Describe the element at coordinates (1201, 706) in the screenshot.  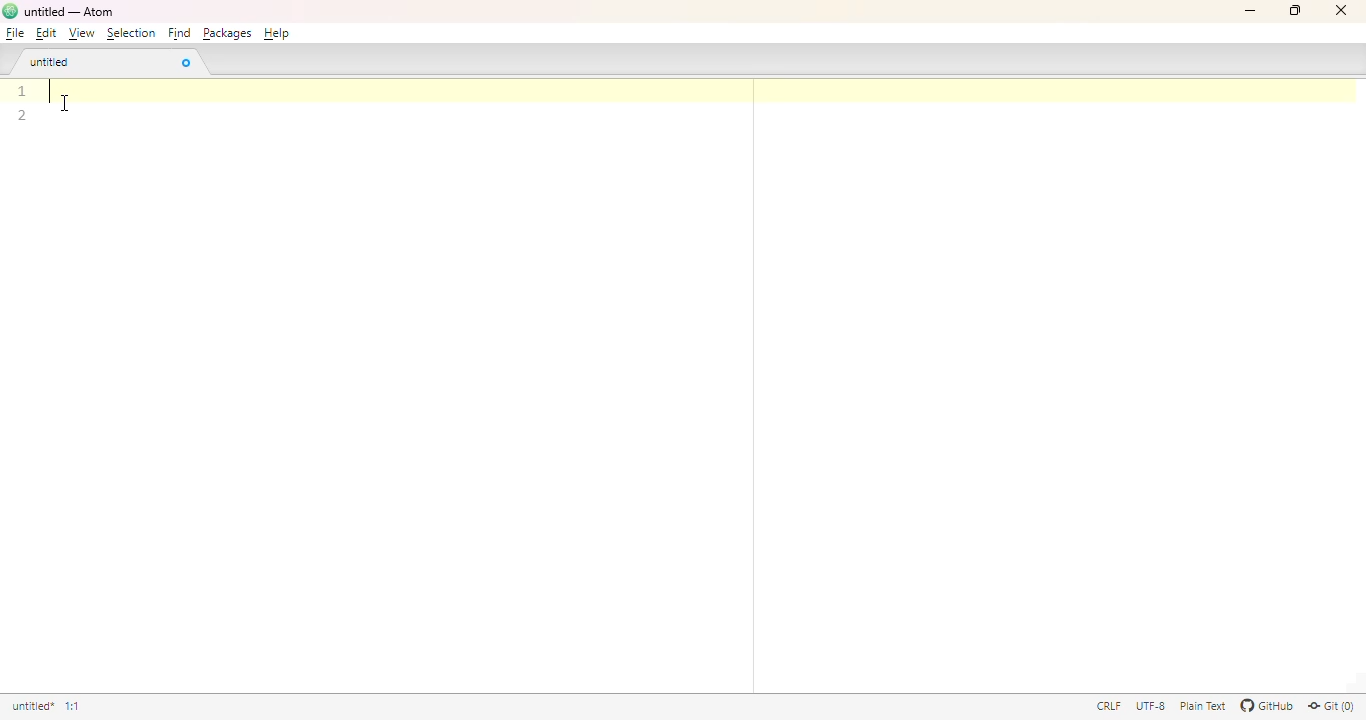
I see `Plain text` at that location.